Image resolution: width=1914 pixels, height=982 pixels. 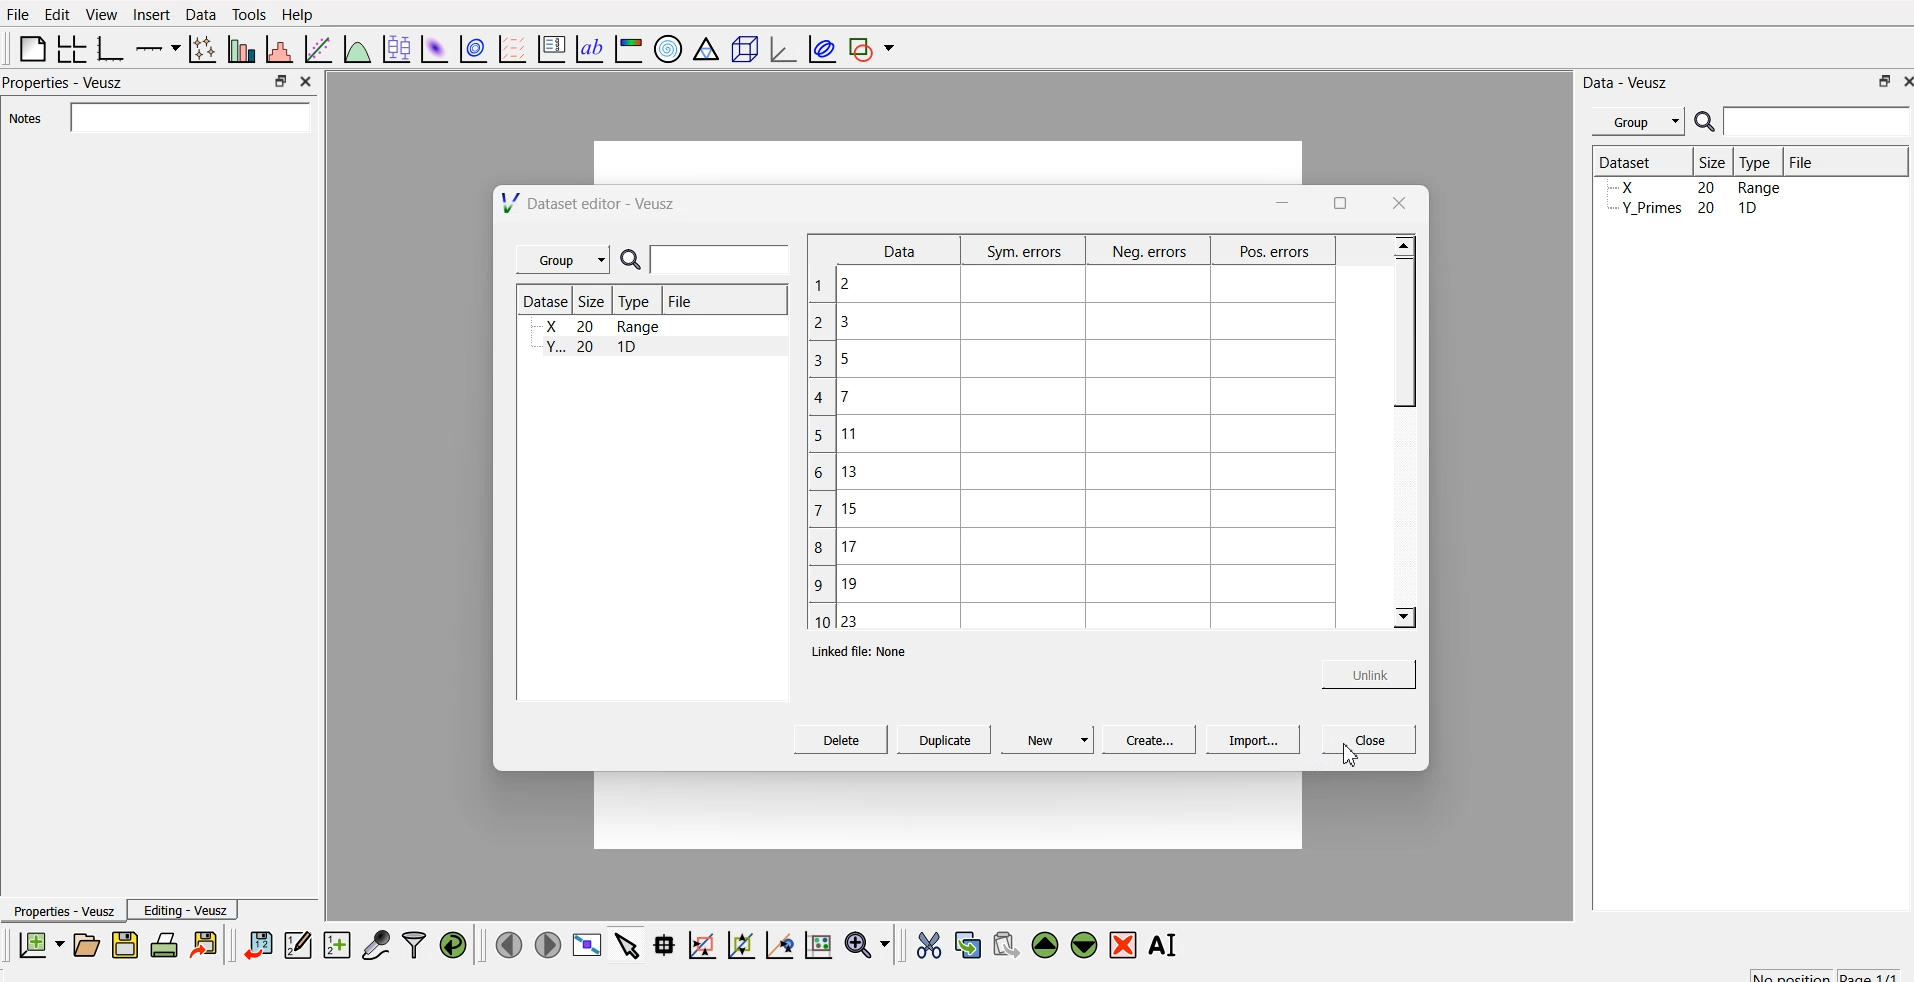 I want to click on draw rectangle to zoom, so click(x=701, y=944).